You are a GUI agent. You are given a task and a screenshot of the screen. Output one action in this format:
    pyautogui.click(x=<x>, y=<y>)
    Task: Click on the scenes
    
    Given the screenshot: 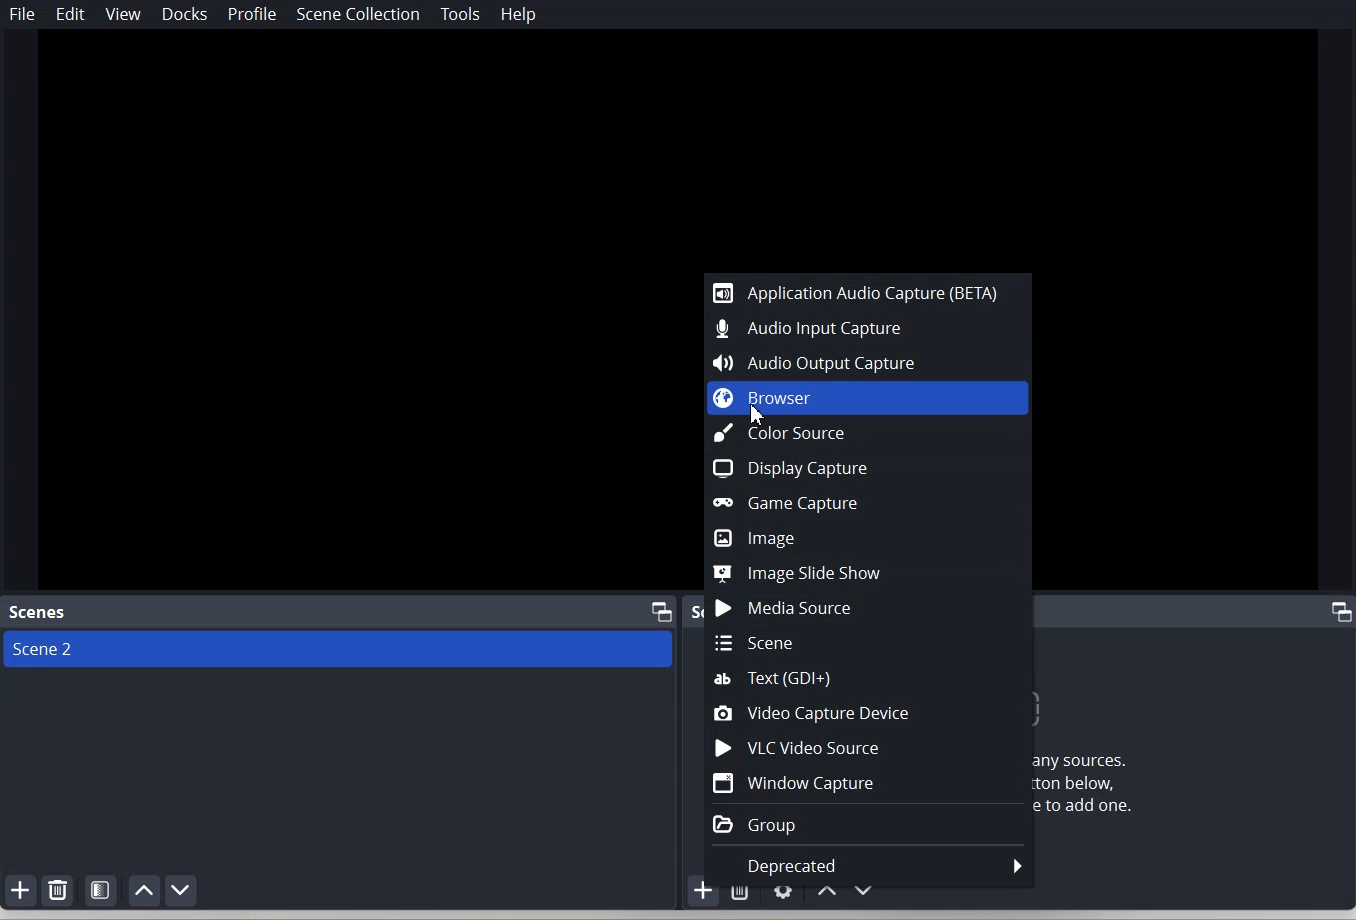 What is the action you would take?
    pyautogui.click(x=40, y=612)
    